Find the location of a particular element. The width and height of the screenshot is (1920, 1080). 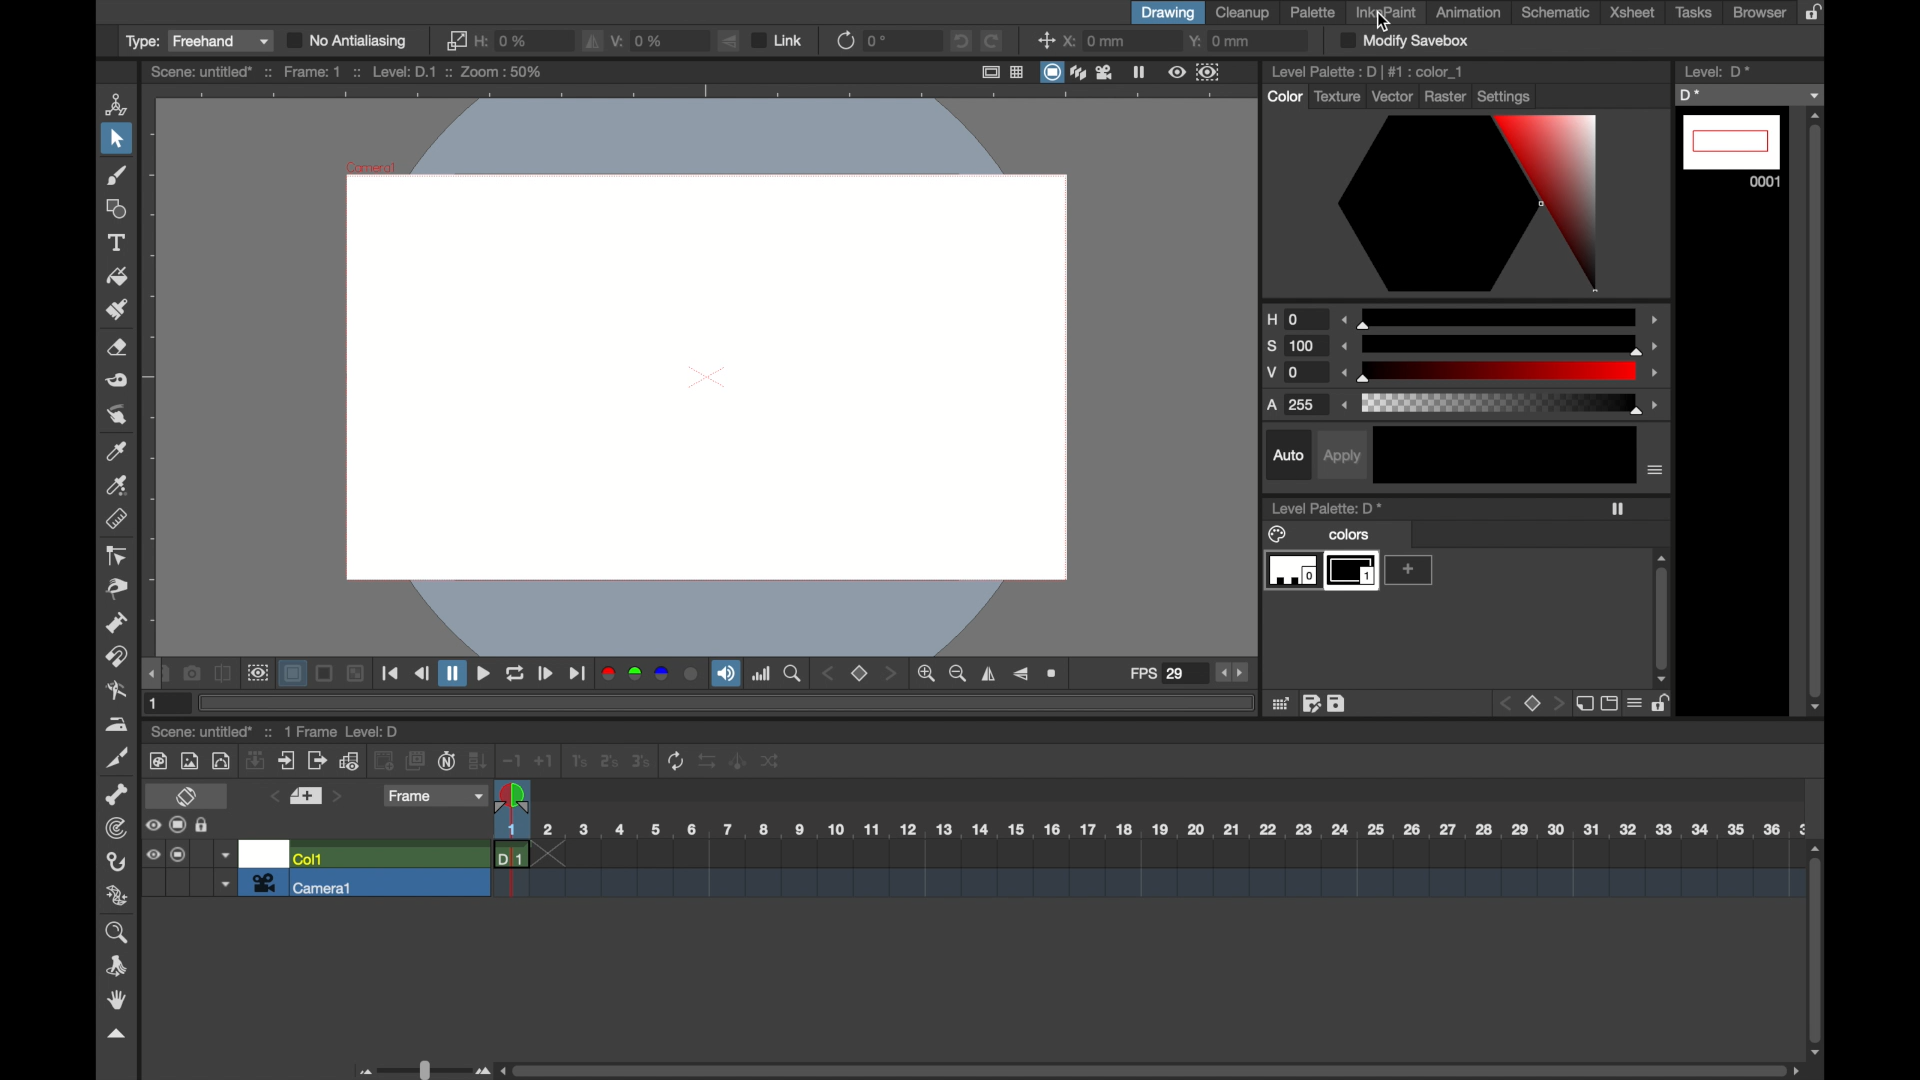

view is located at coordinates (1176, 72).